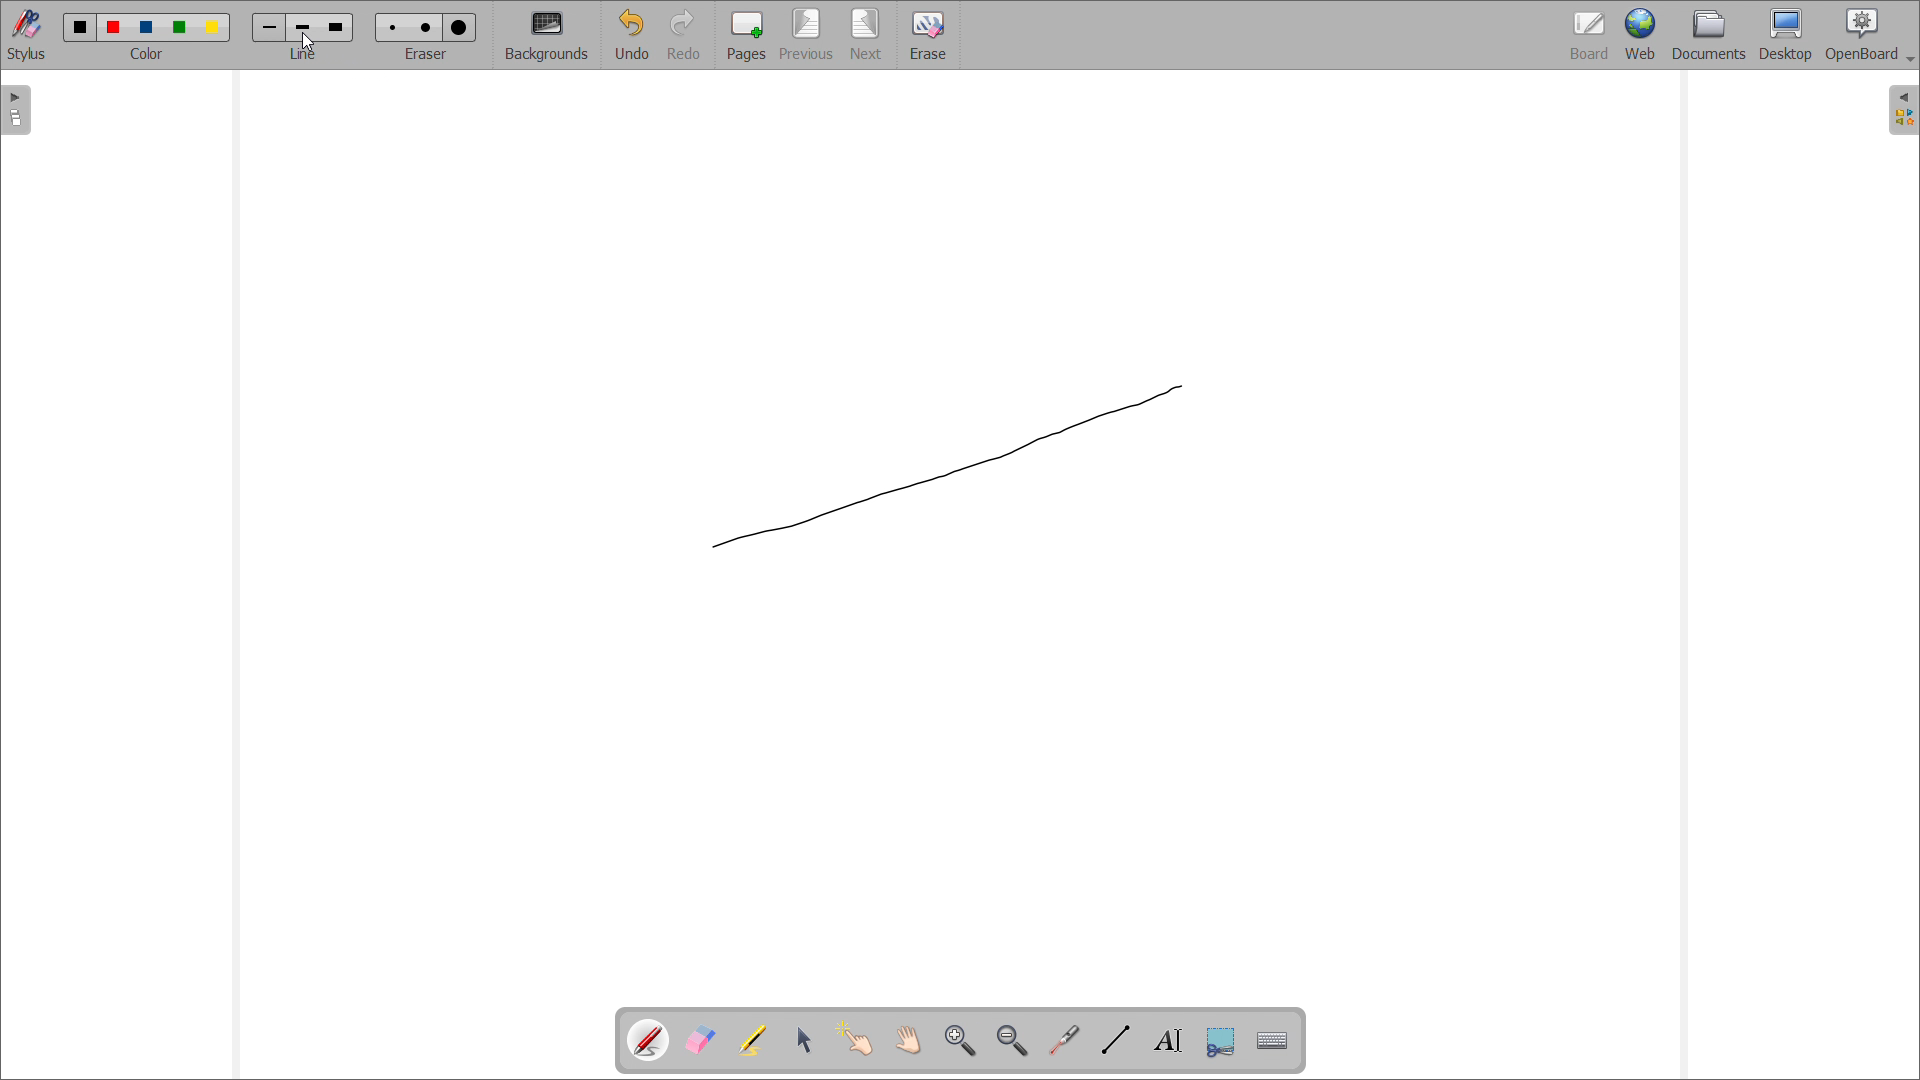 The height and width of the screenshot is (1080, 1920). I want to click on line width size, so click(304, 29).